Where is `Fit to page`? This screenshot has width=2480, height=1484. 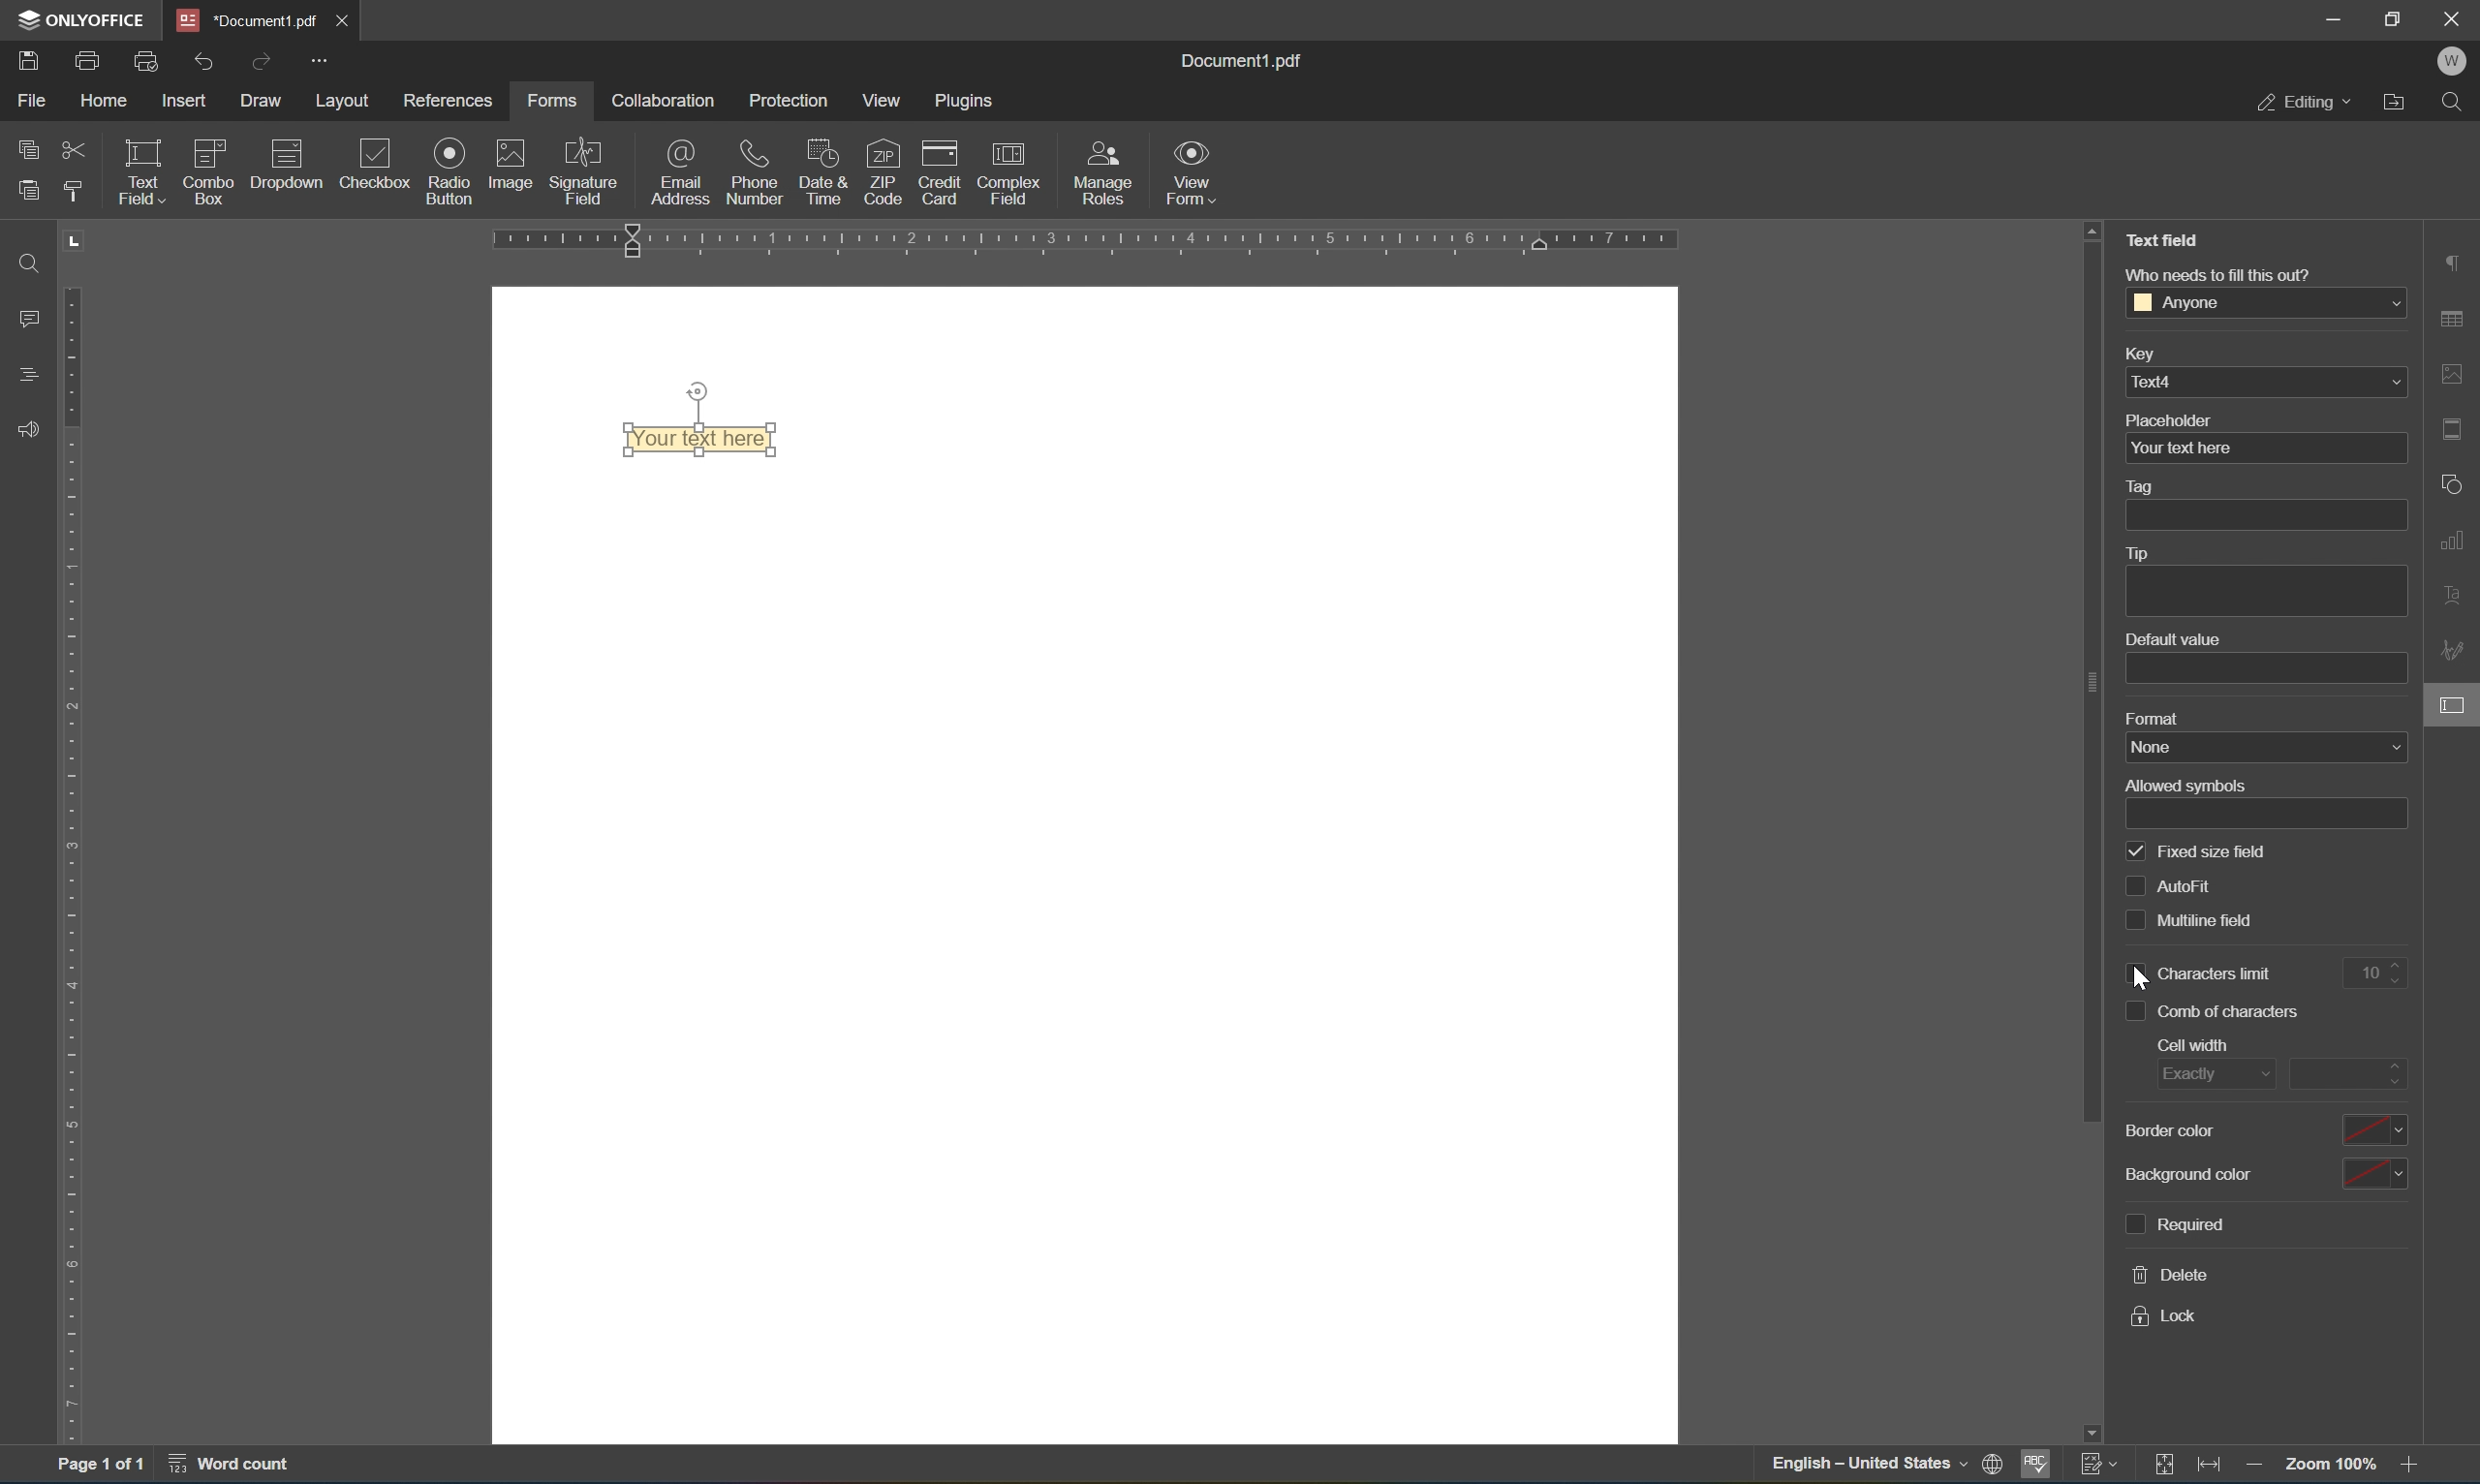 Fit to page is located at coordinates (2212, 1467).